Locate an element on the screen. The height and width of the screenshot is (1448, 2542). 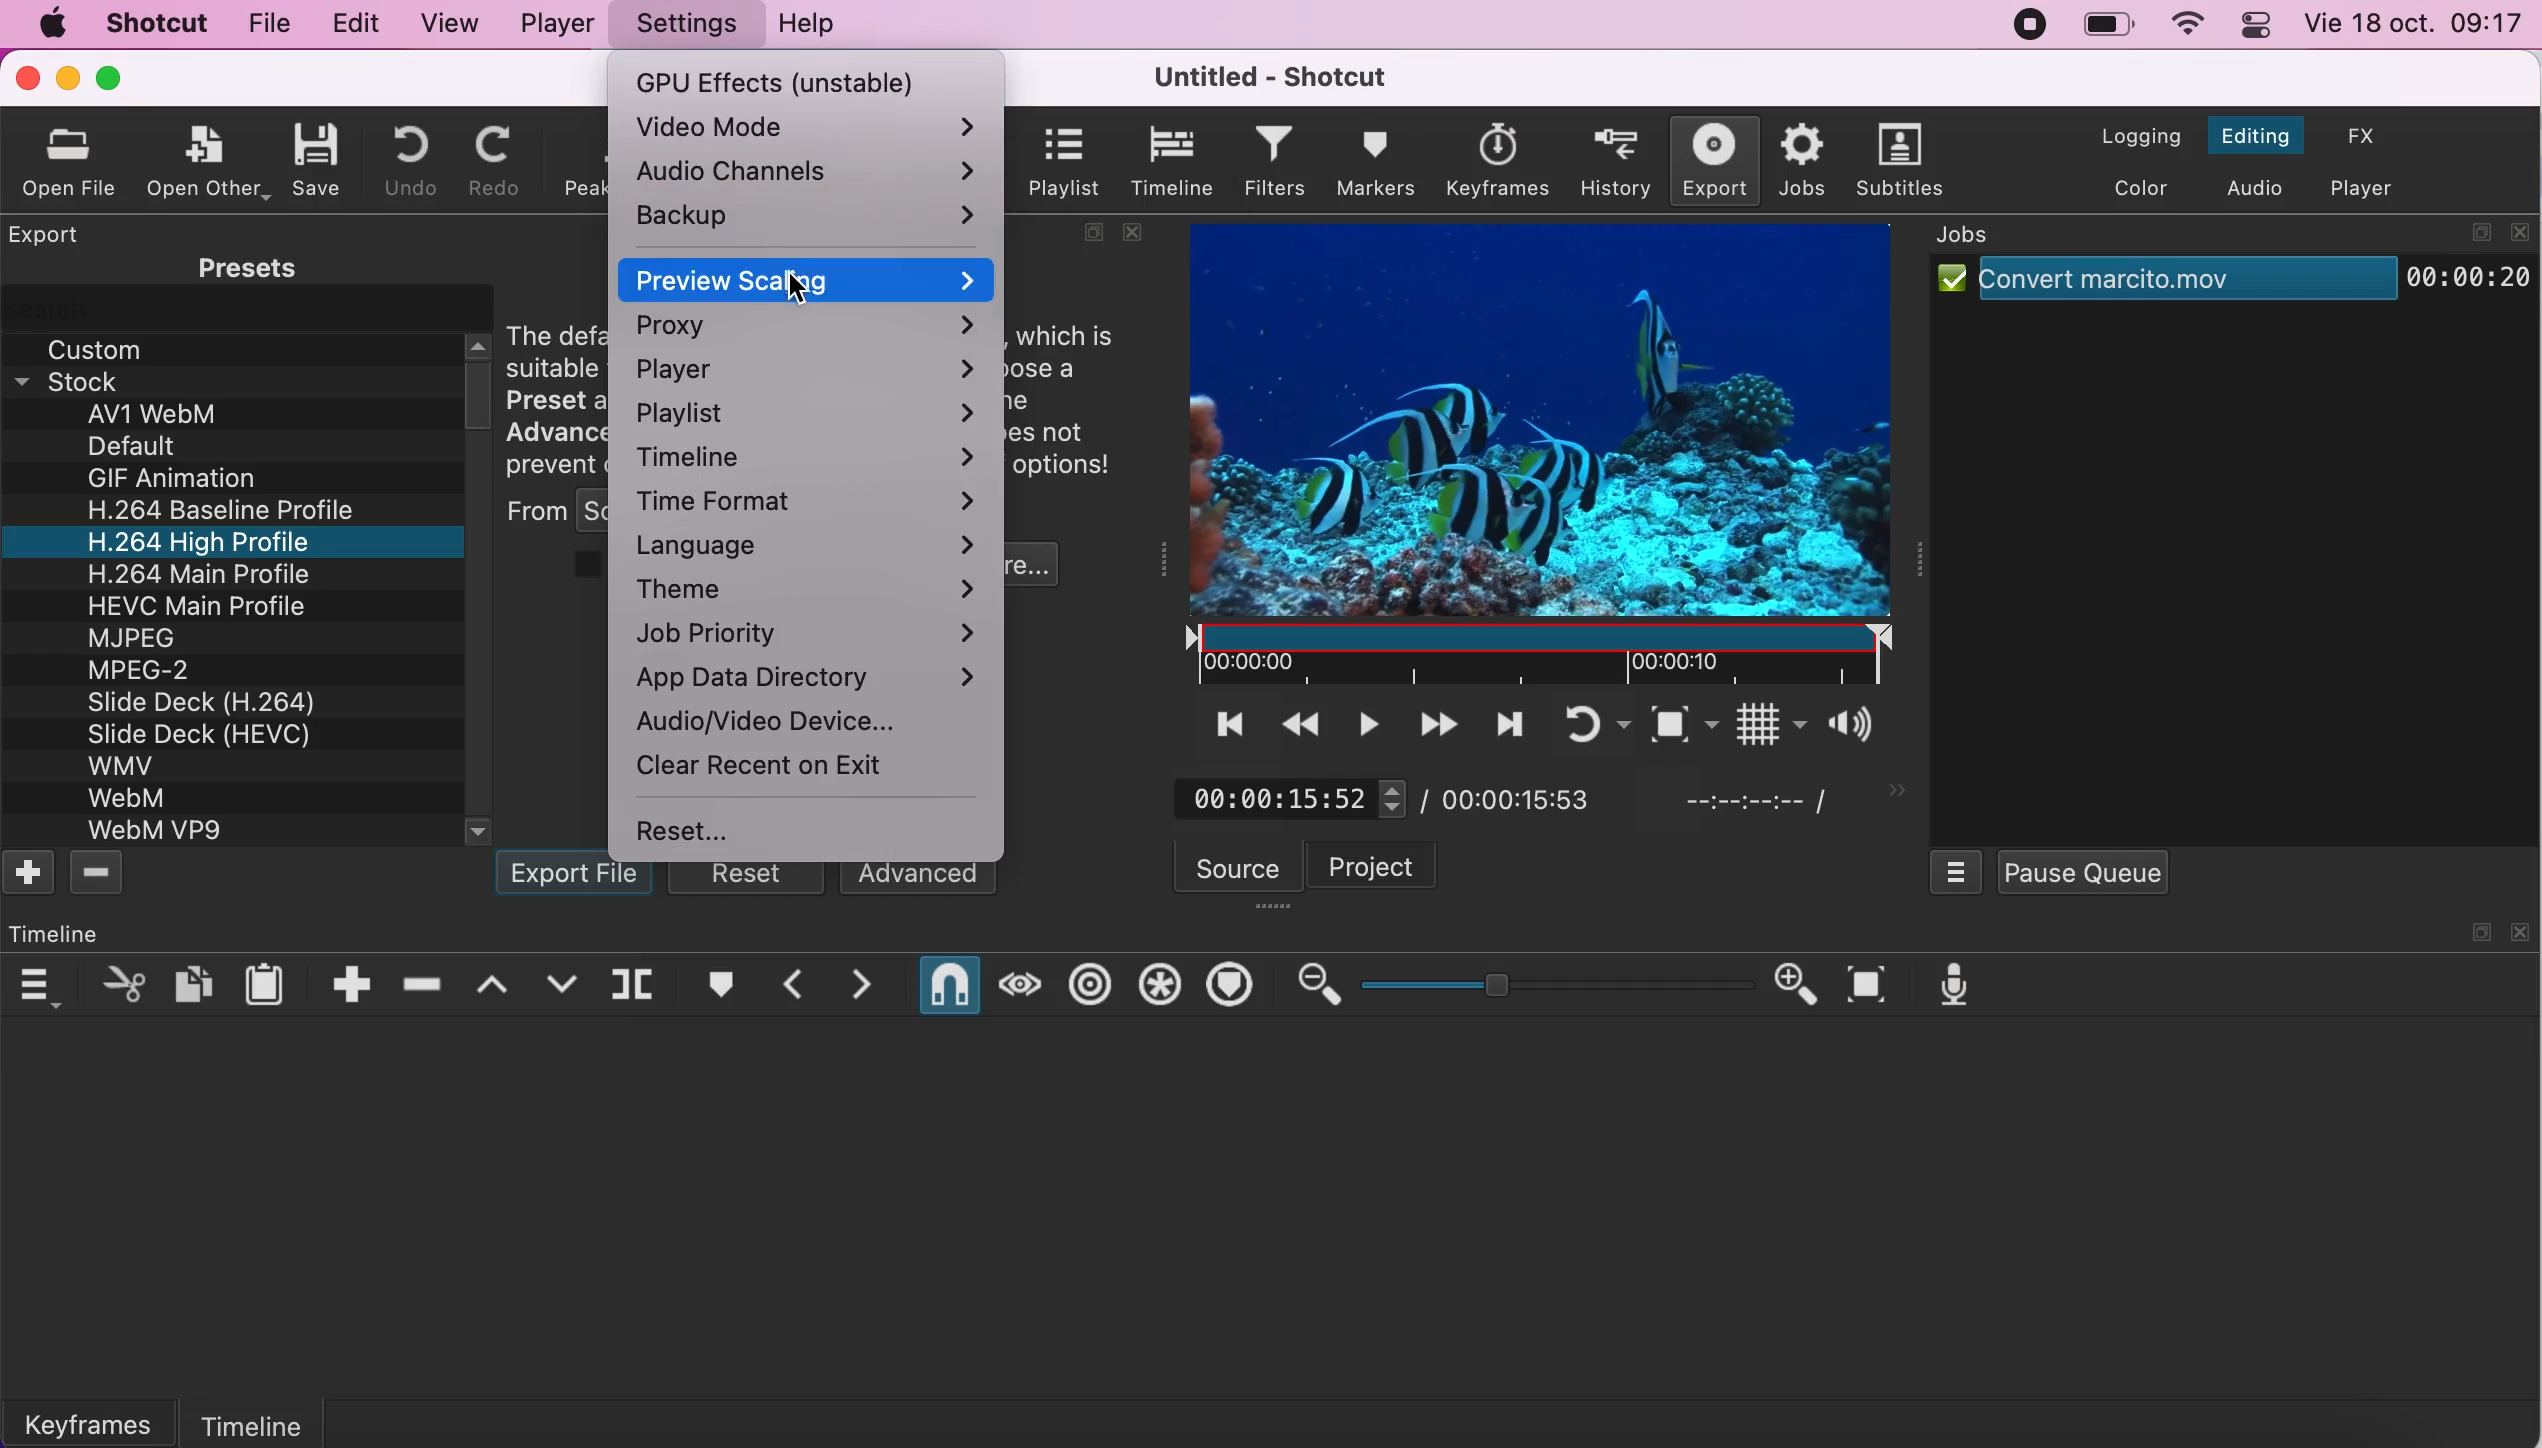
export is located at coordinates (1706, 161).